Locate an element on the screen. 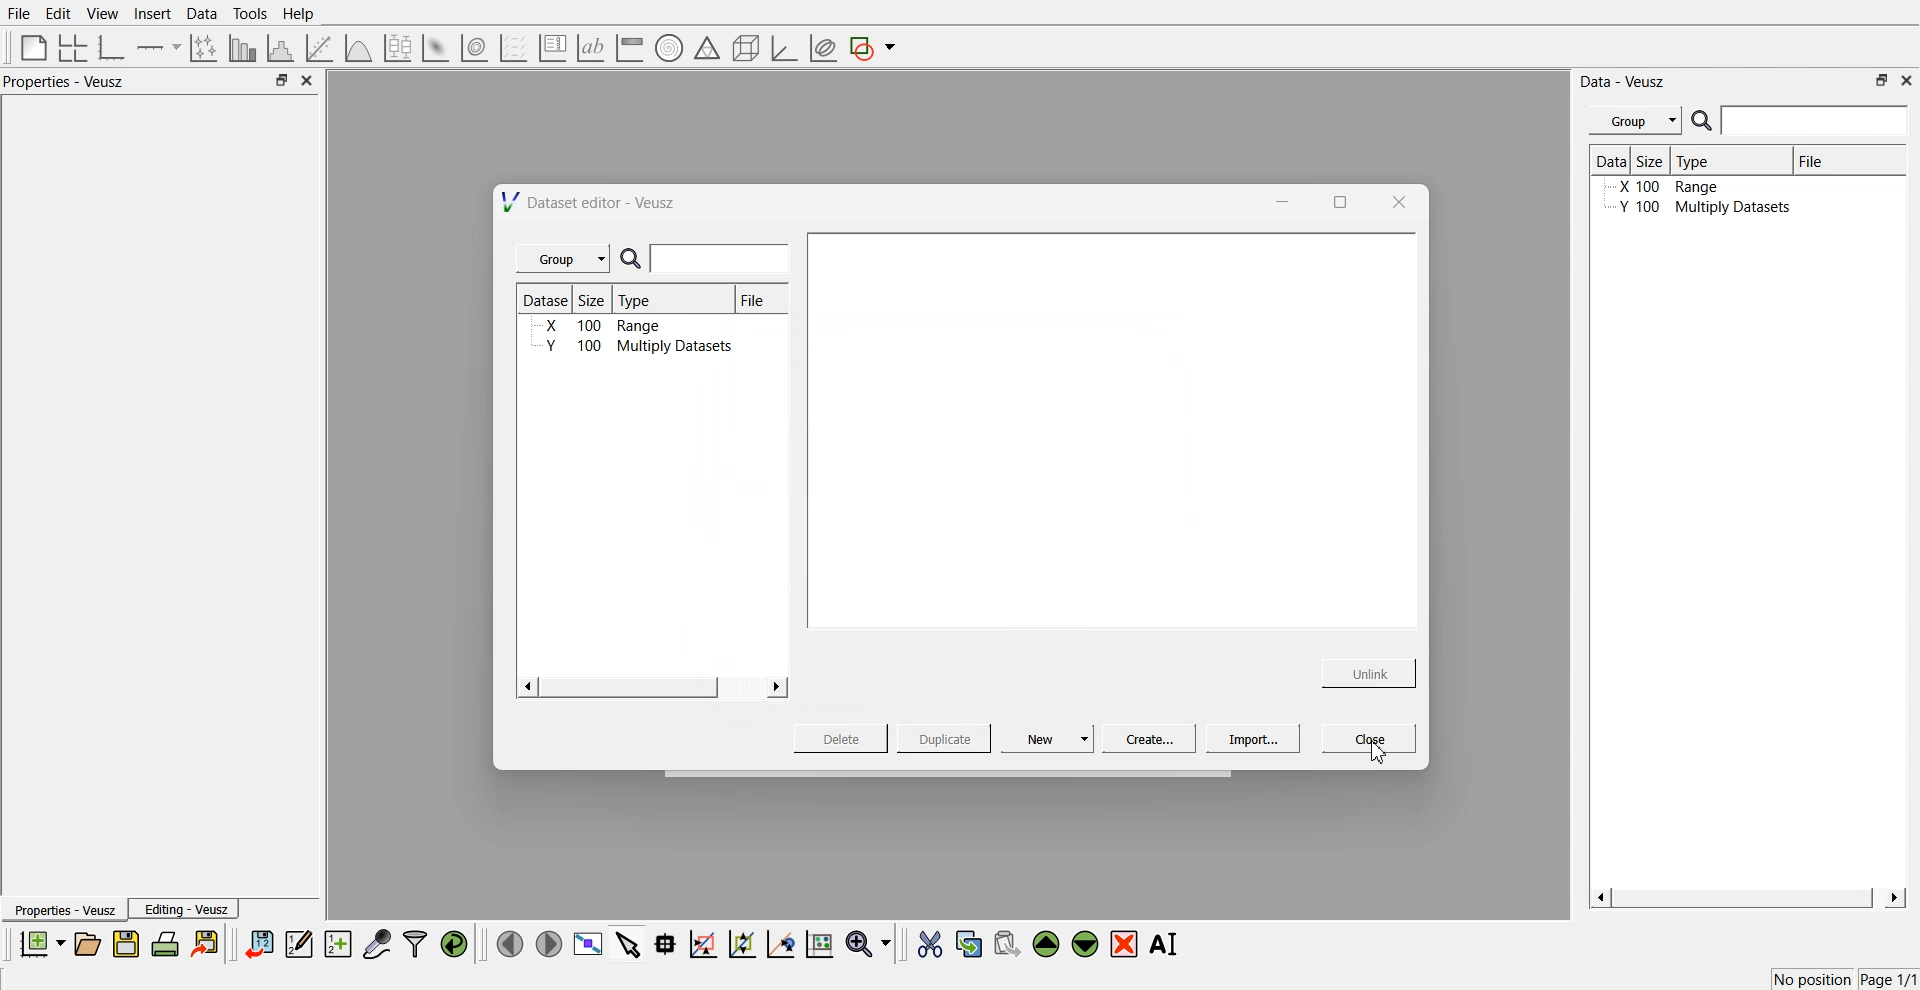  open is located at coordinates (87, 944).